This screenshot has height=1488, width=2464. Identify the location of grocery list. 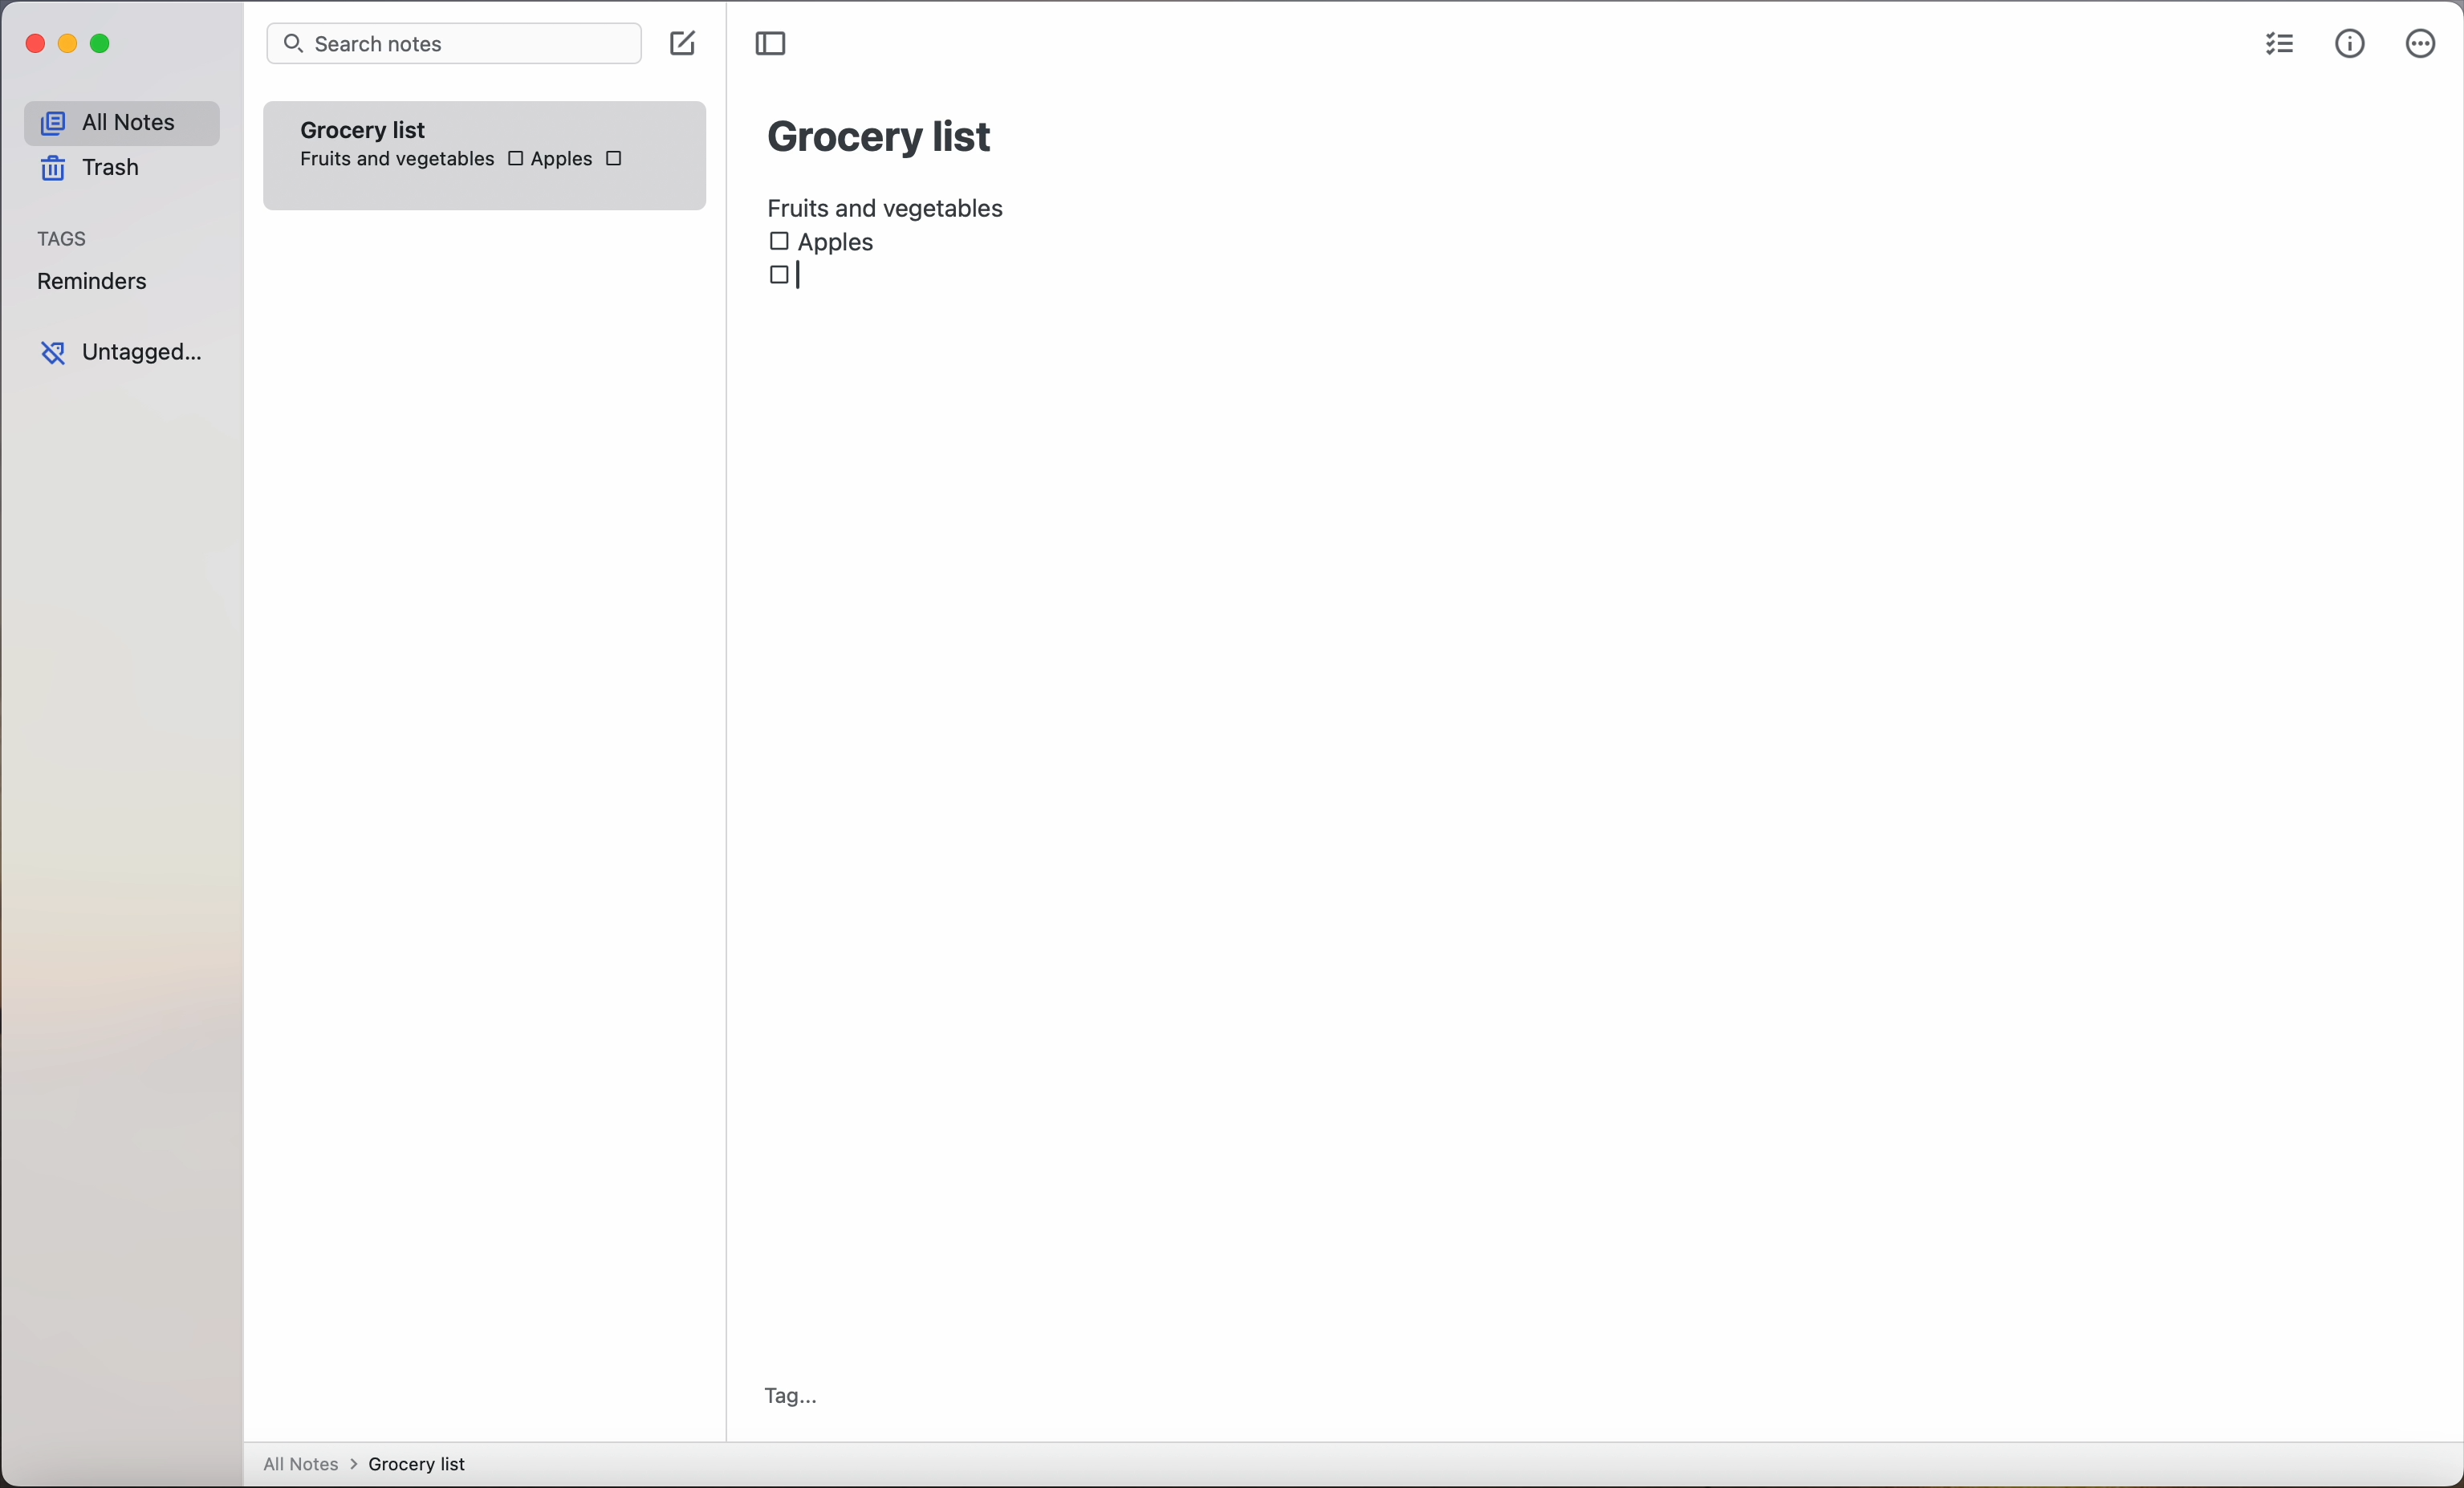
(882, 133).